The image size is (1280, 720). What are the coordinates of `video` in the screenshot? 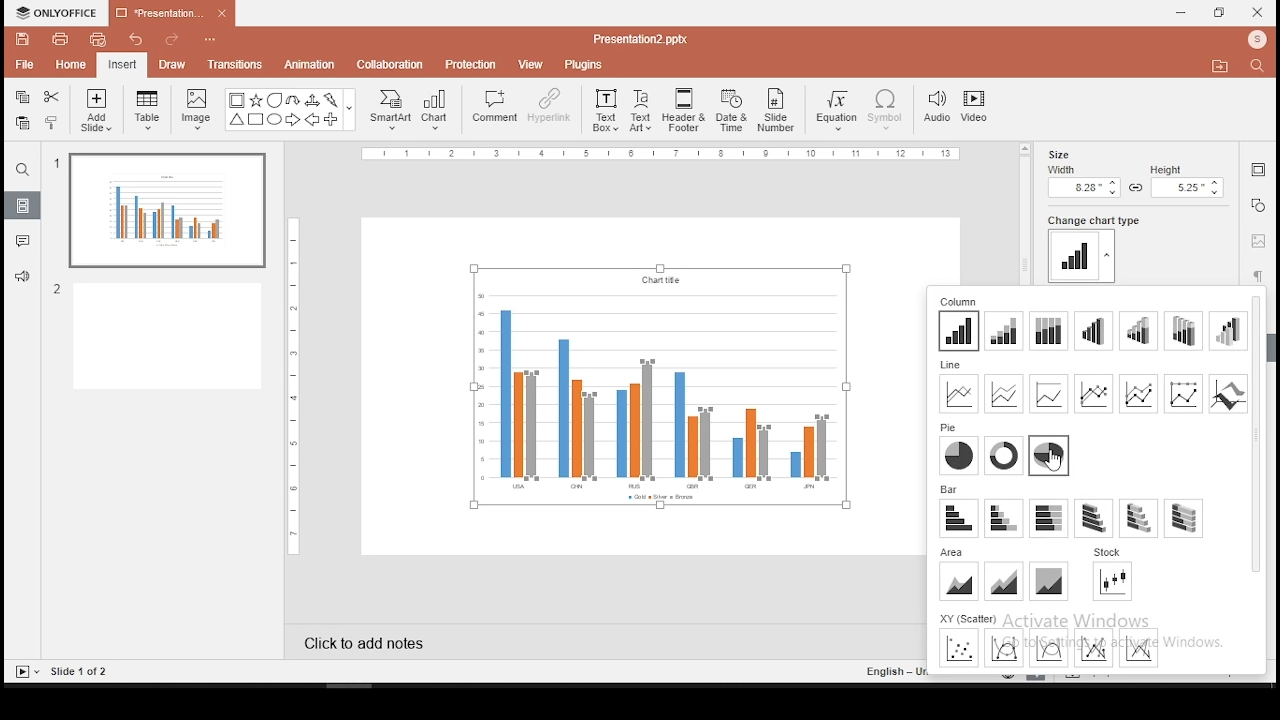 It's located at (977, 108).